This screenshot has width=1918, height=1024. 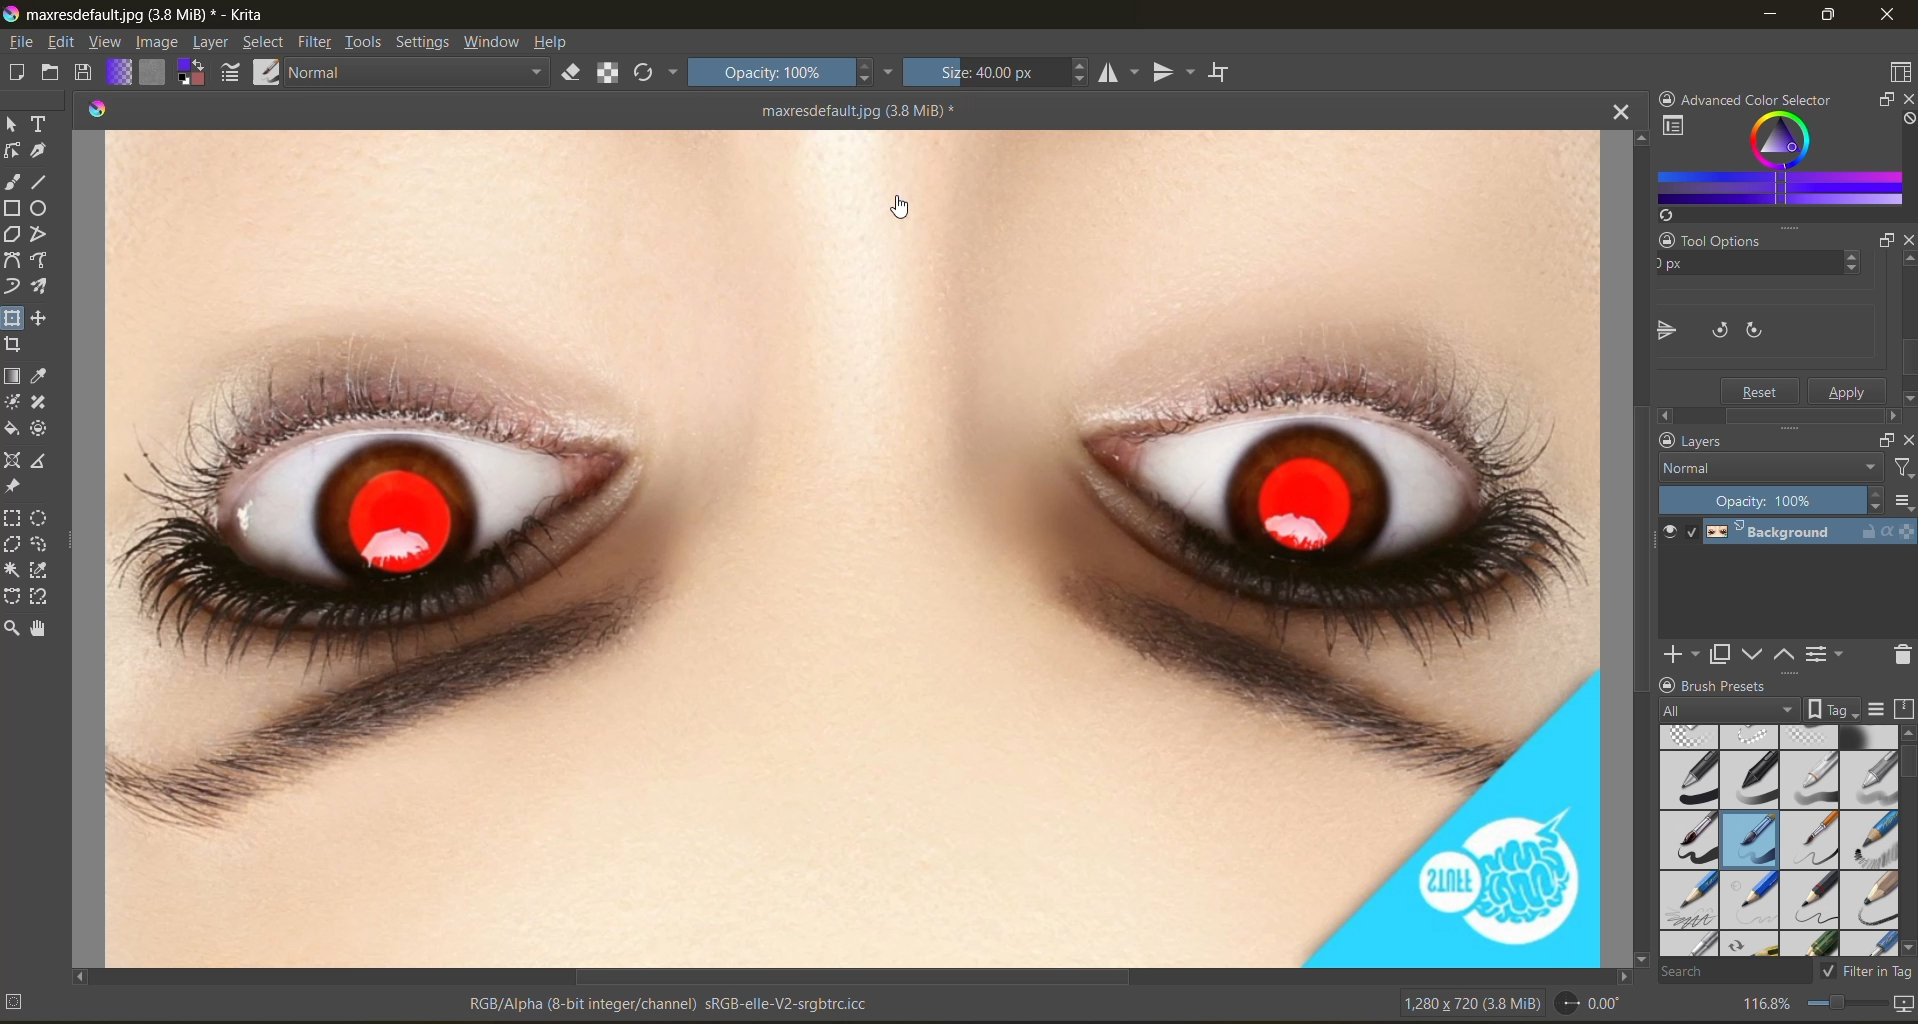 I want to click on preview, so click(x=1669, y=533).